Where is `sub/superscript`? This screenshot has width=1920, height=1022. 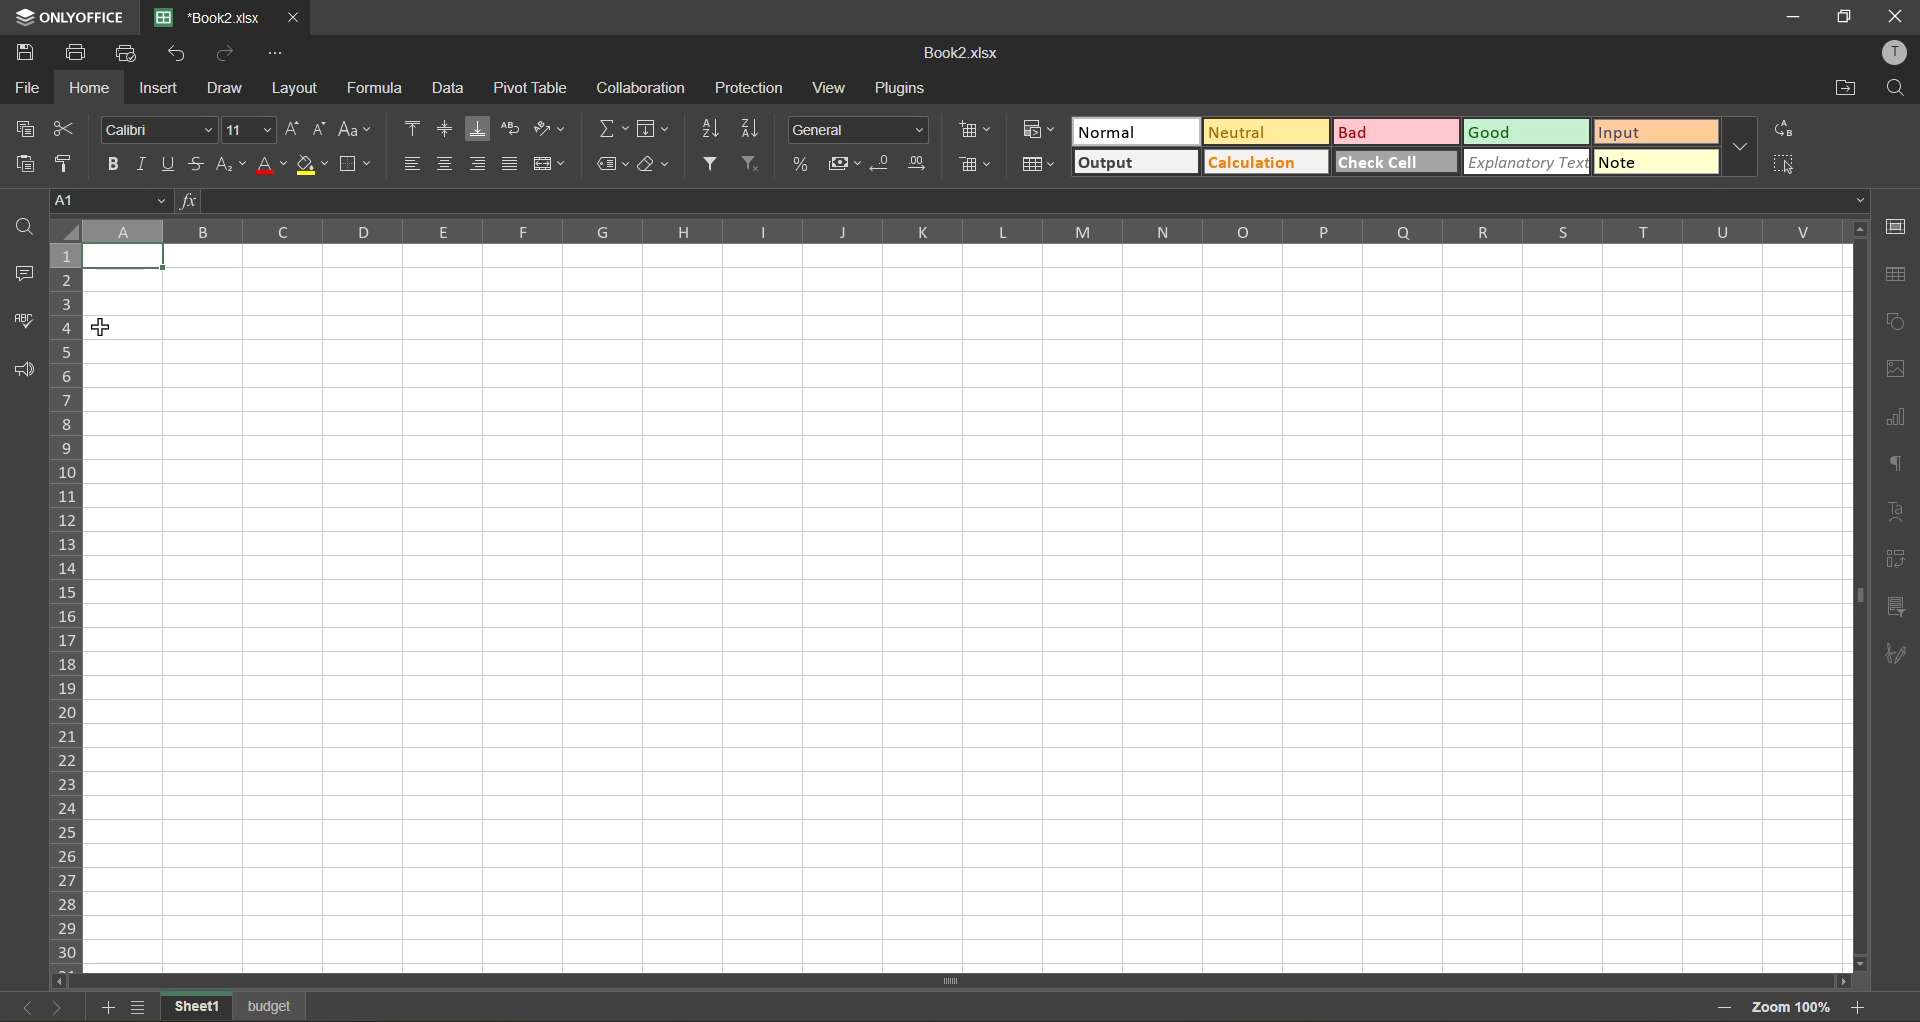 sub/superscript is located at coordinates (234, 161).